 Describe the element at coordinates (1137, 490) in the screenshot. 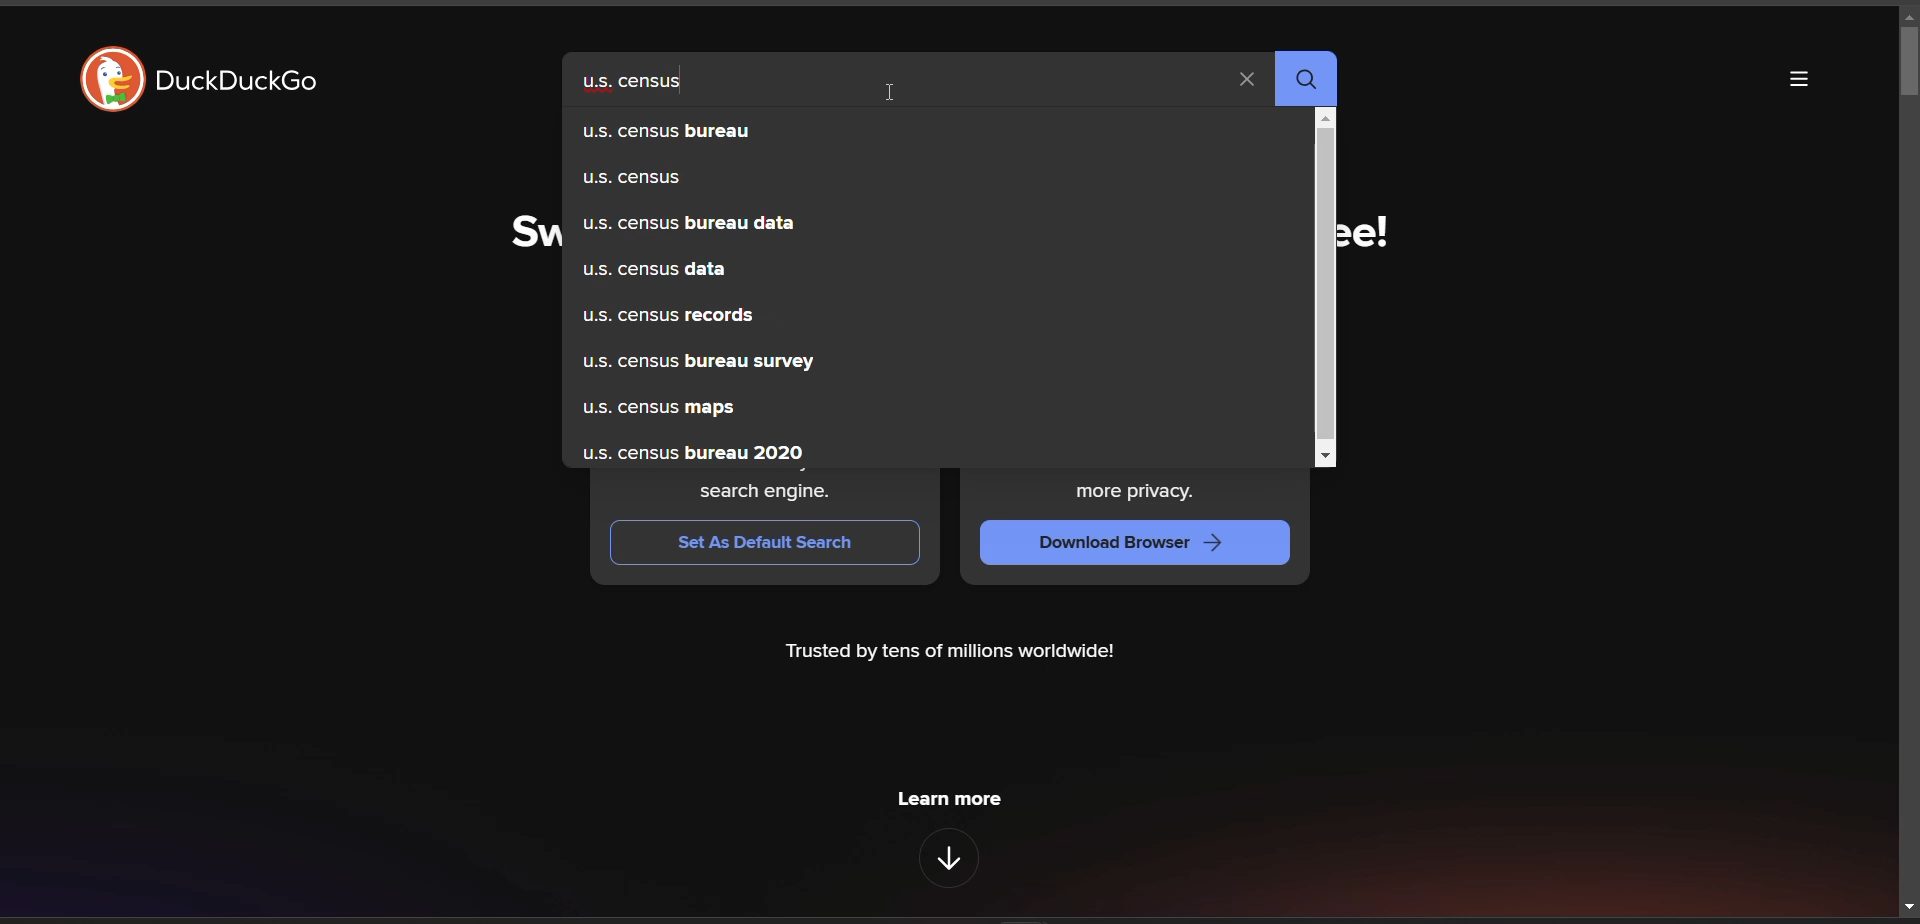

I see `Get our free browser for even
more privacy.` at that location.